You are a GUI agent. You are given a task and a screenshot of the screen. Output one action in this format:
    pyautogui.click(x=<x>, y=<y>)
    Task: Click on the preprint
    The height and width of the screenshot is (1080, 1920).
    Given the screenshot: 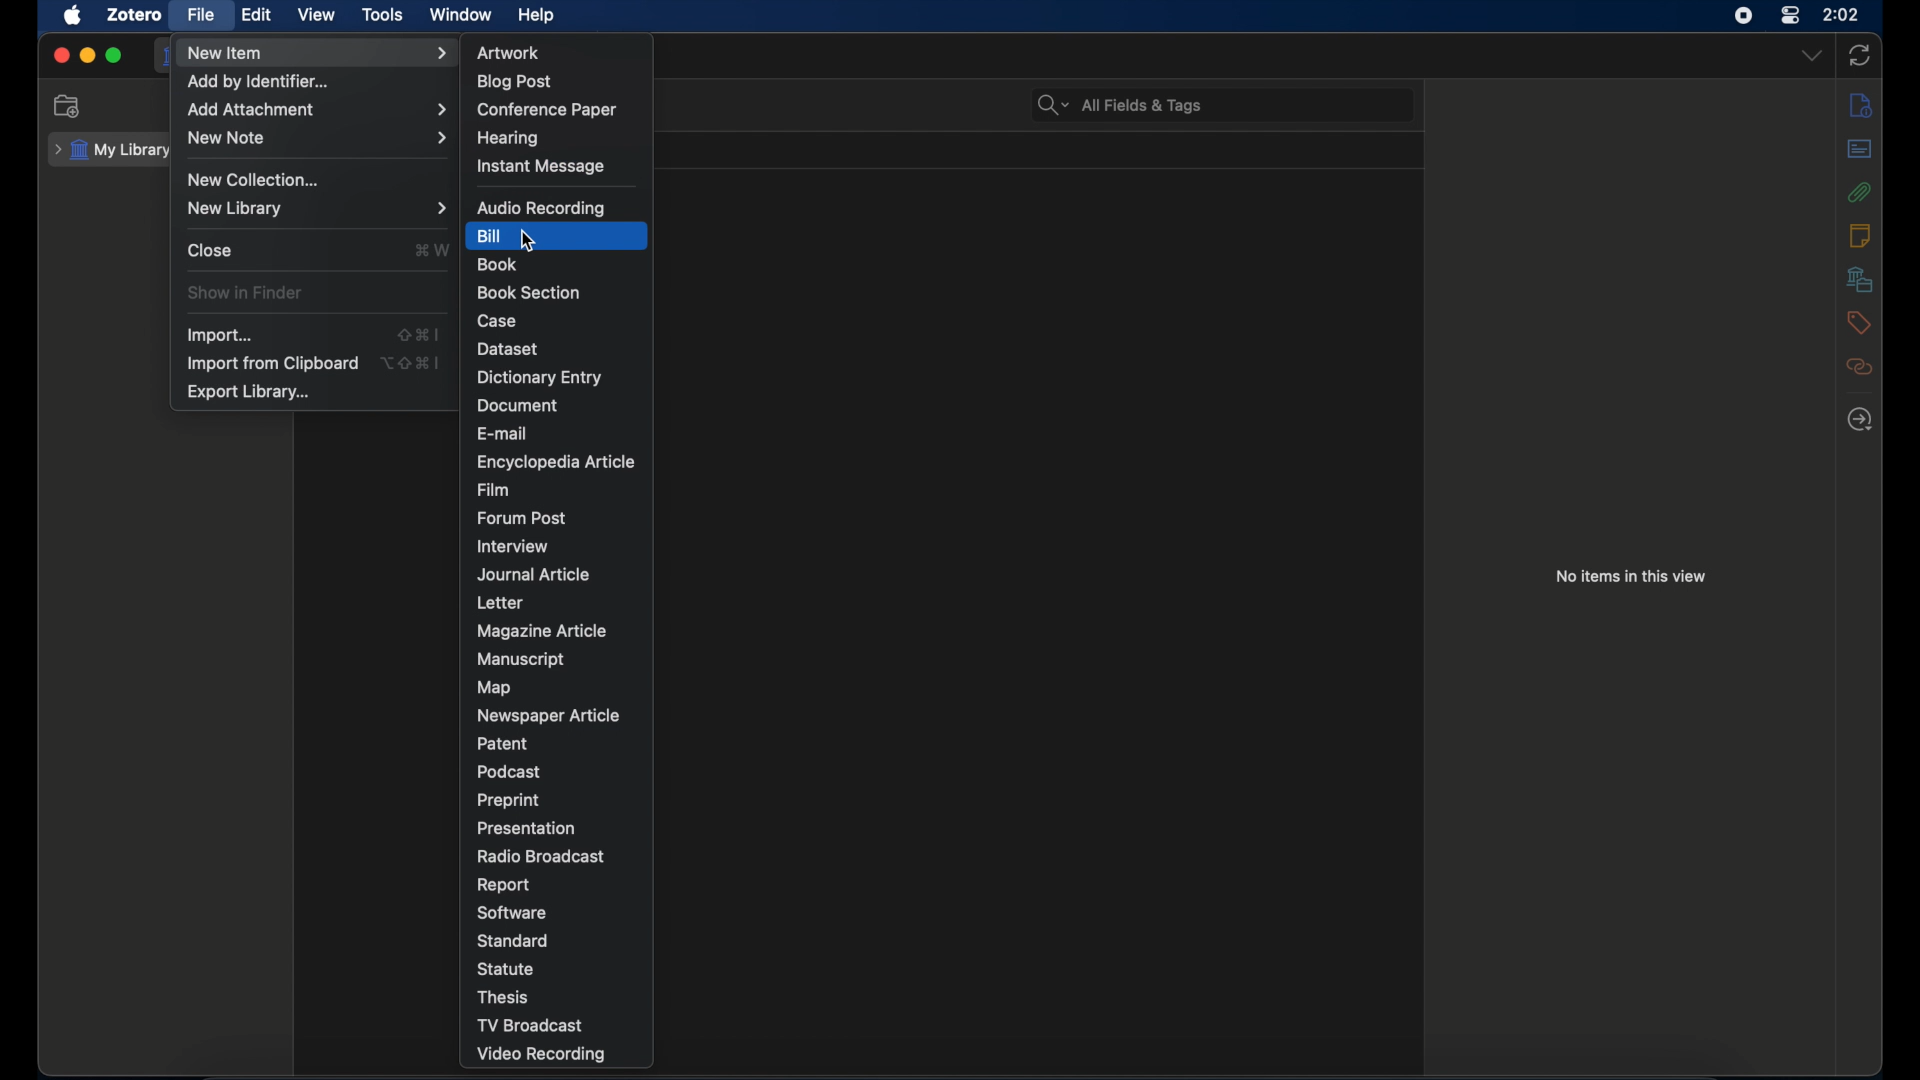 What is the action you would take?
    pyautogui.click(x=509, y=801)
    